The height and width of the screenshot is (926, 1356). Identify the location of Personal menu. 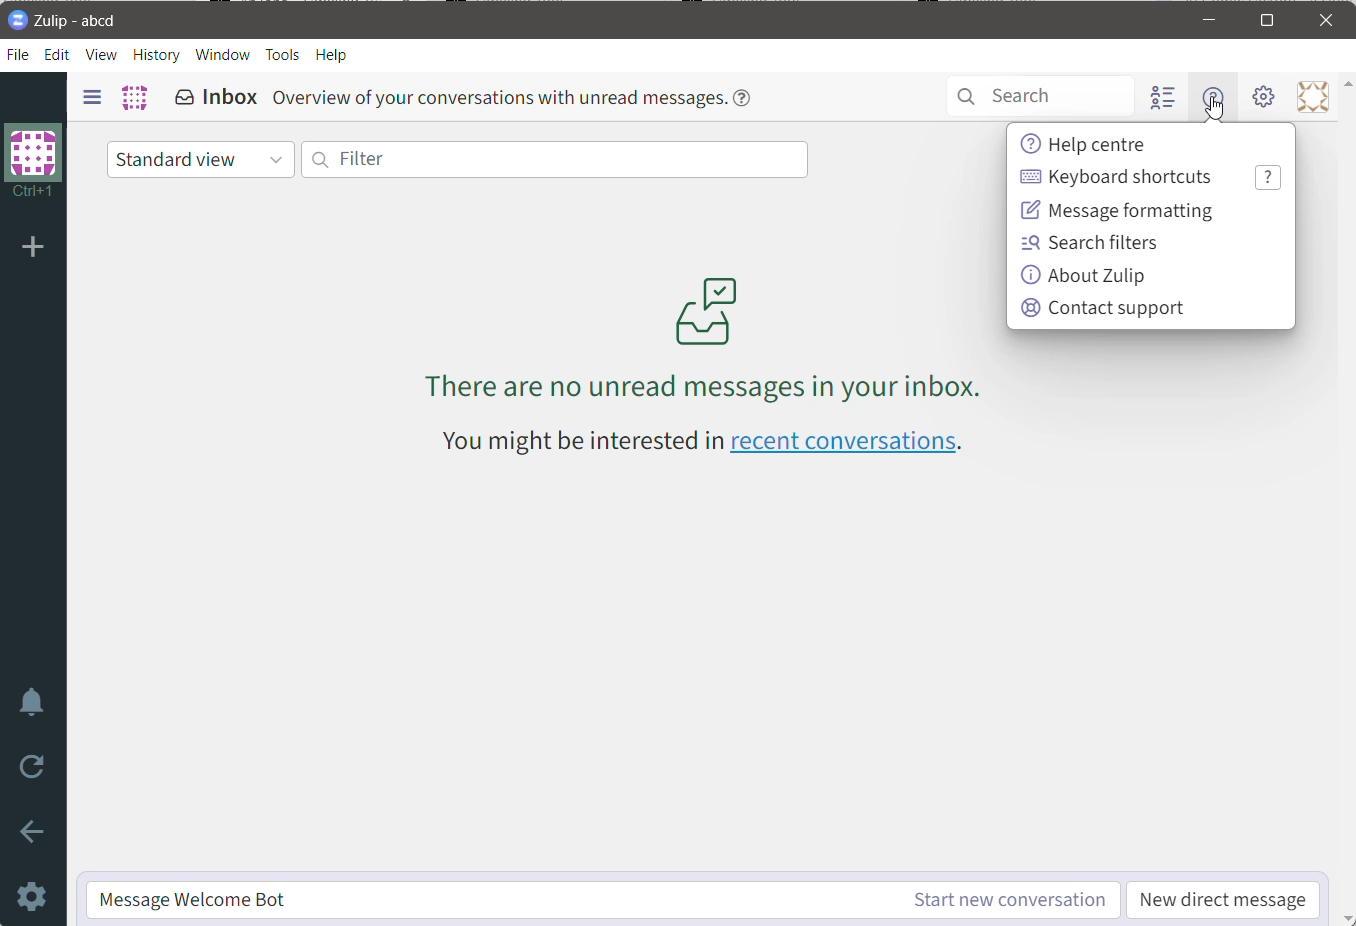
(1314, 96).